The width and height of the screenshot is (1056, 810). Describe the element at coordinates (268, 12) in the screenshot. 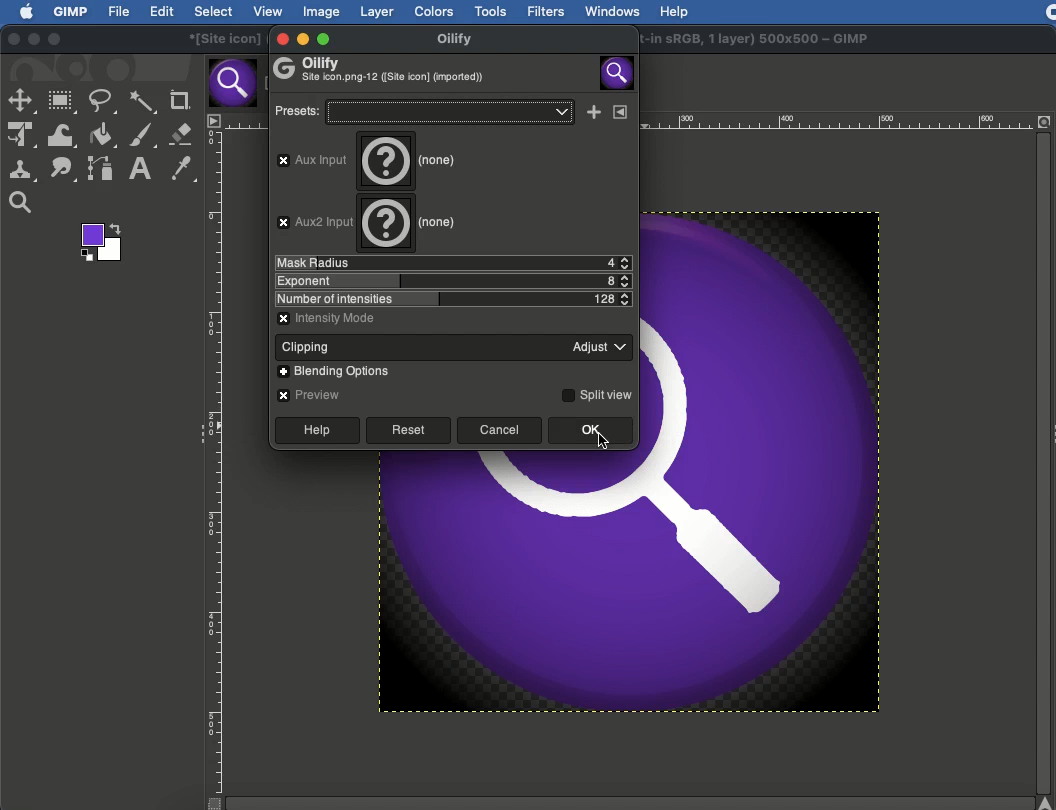

I see `View` at that location.